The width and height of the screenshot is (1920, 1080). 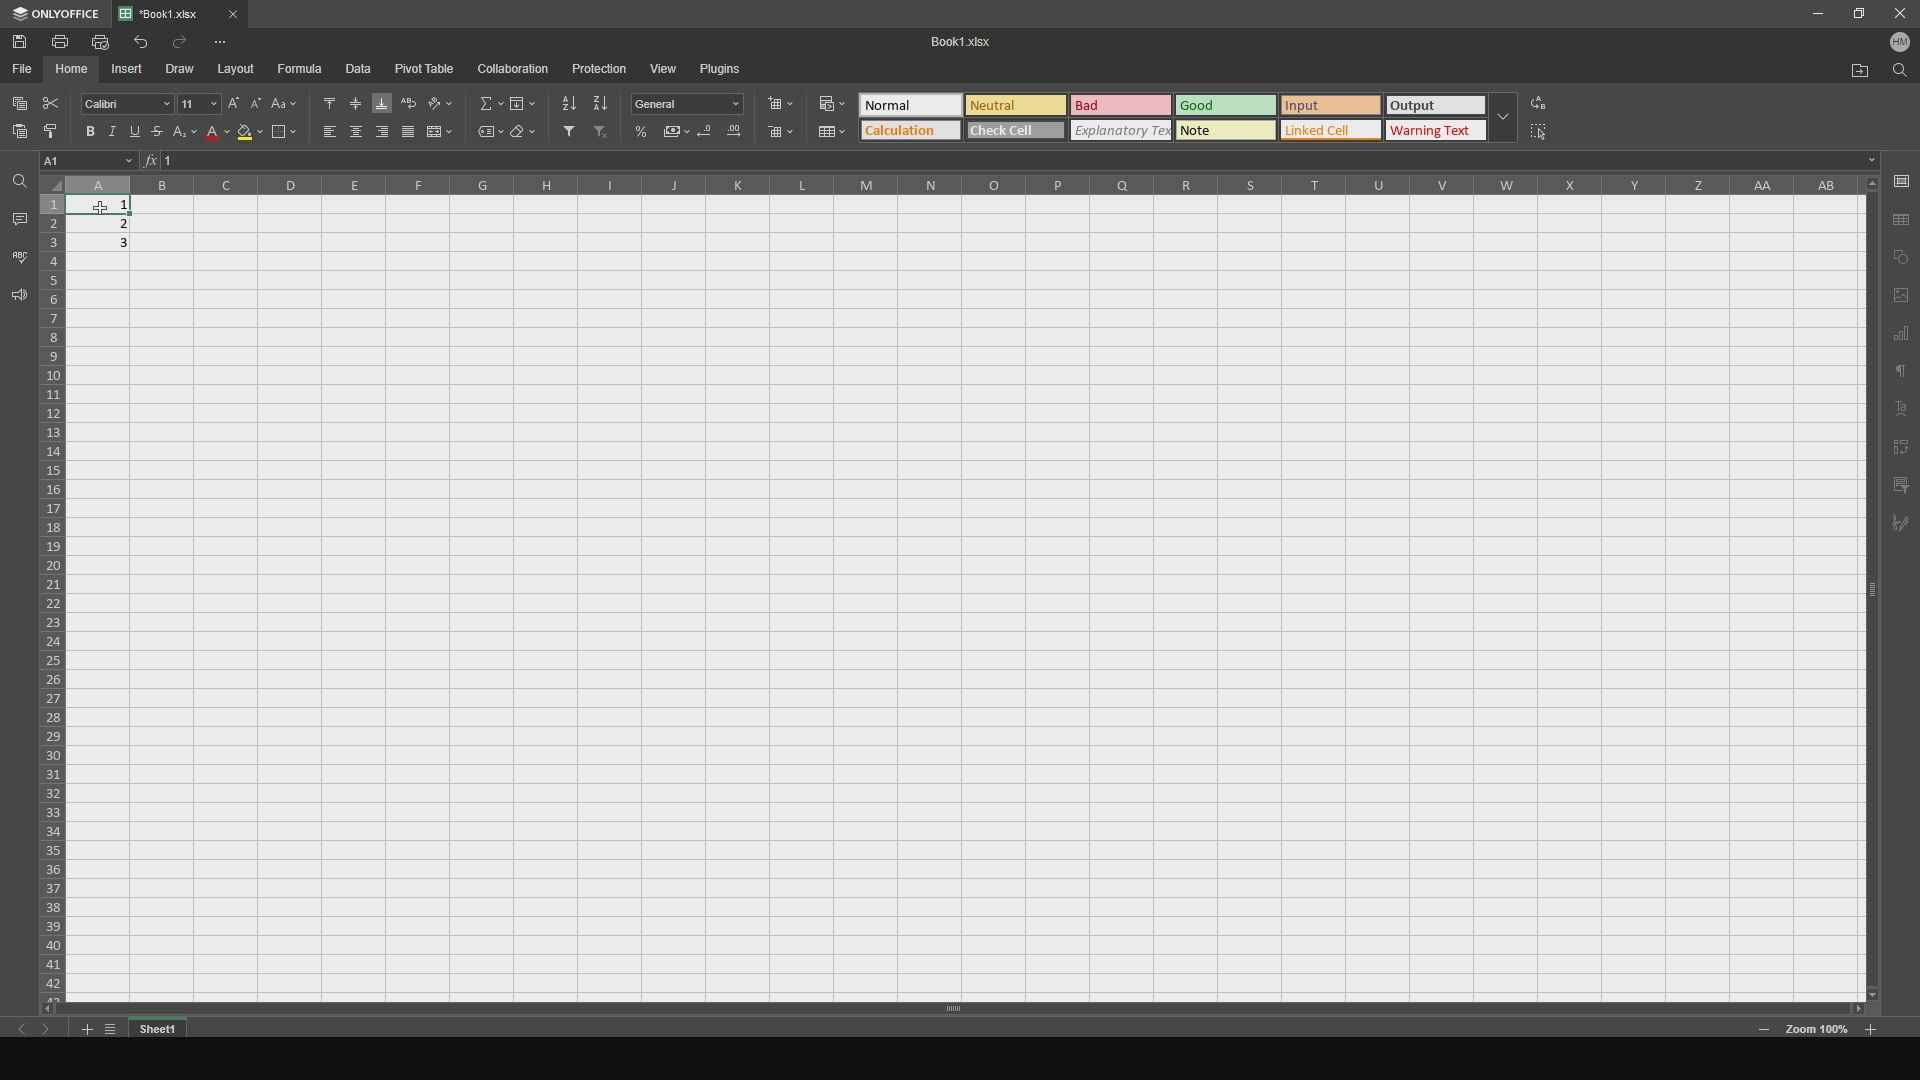 I want to click on font, so click(x=126, y=103).